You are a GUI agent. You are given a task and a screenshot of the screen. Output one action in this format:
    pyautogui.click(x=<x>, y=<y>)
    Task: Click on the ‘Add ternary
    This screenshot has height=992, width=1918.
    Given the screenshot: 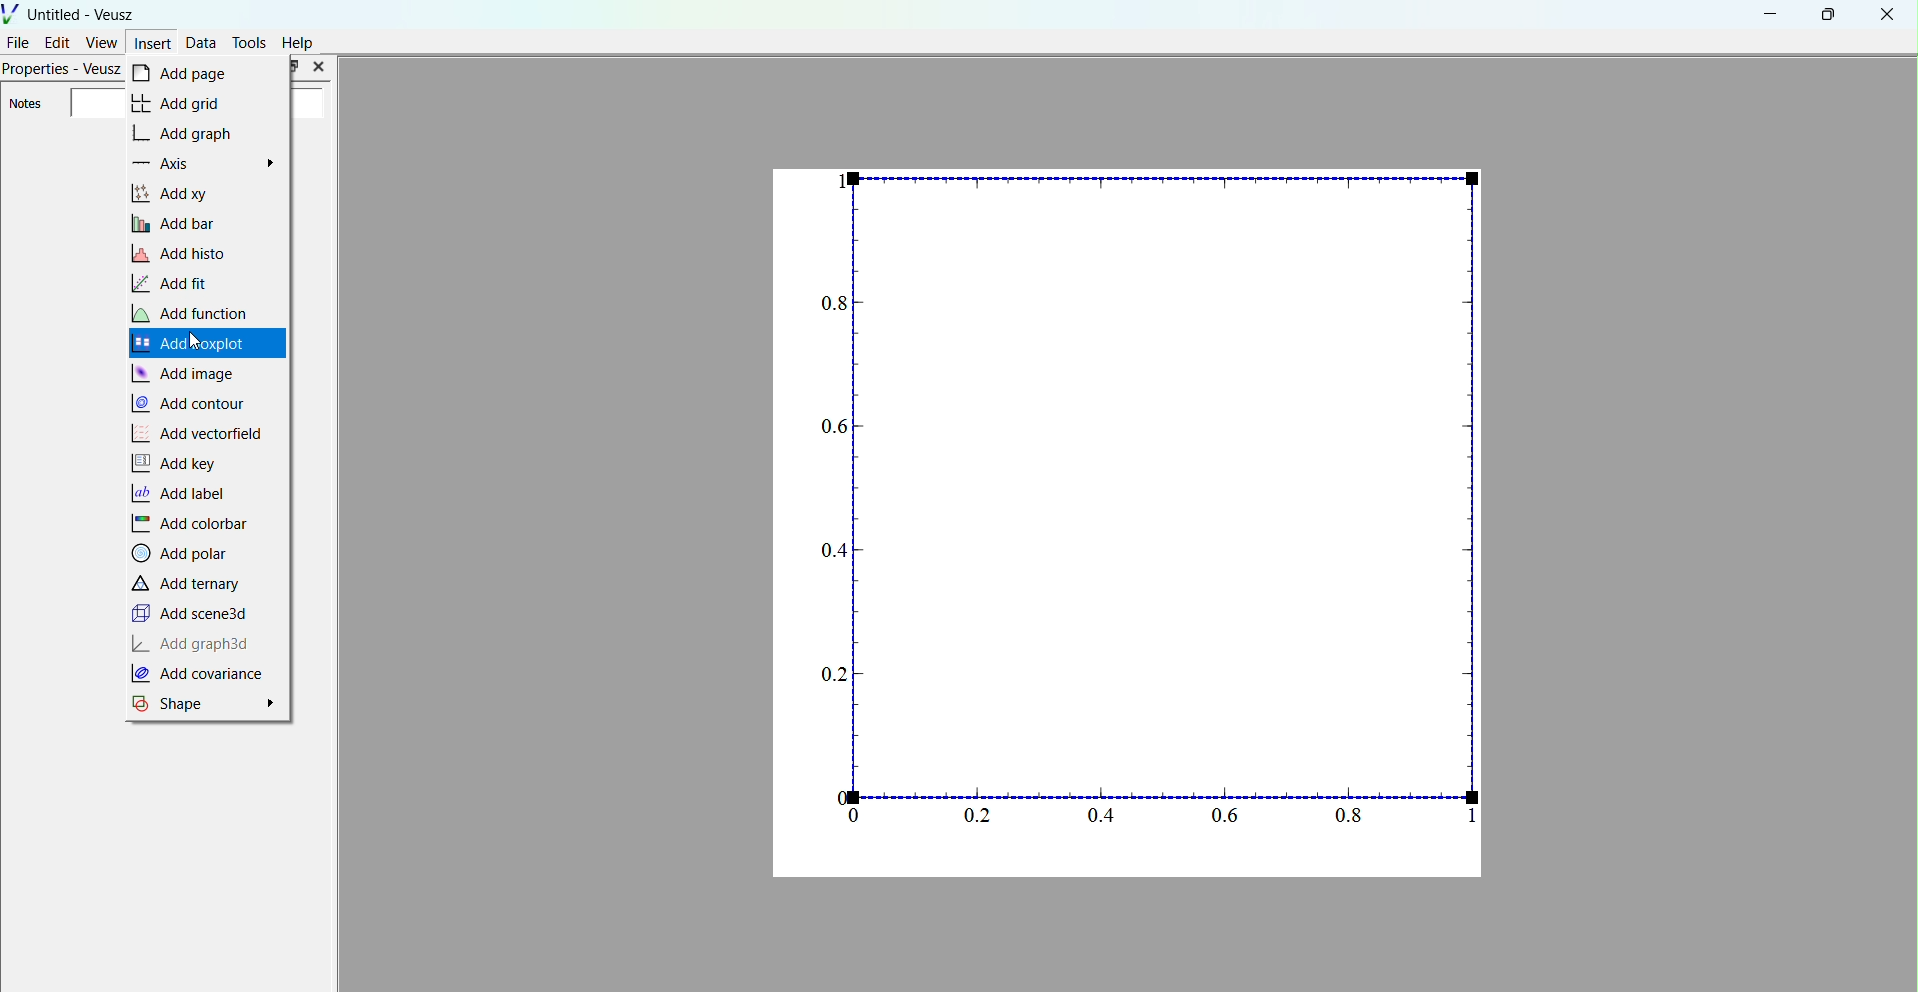 What is the action you would take?
    pyautogui.click(x=191, y=585)
    